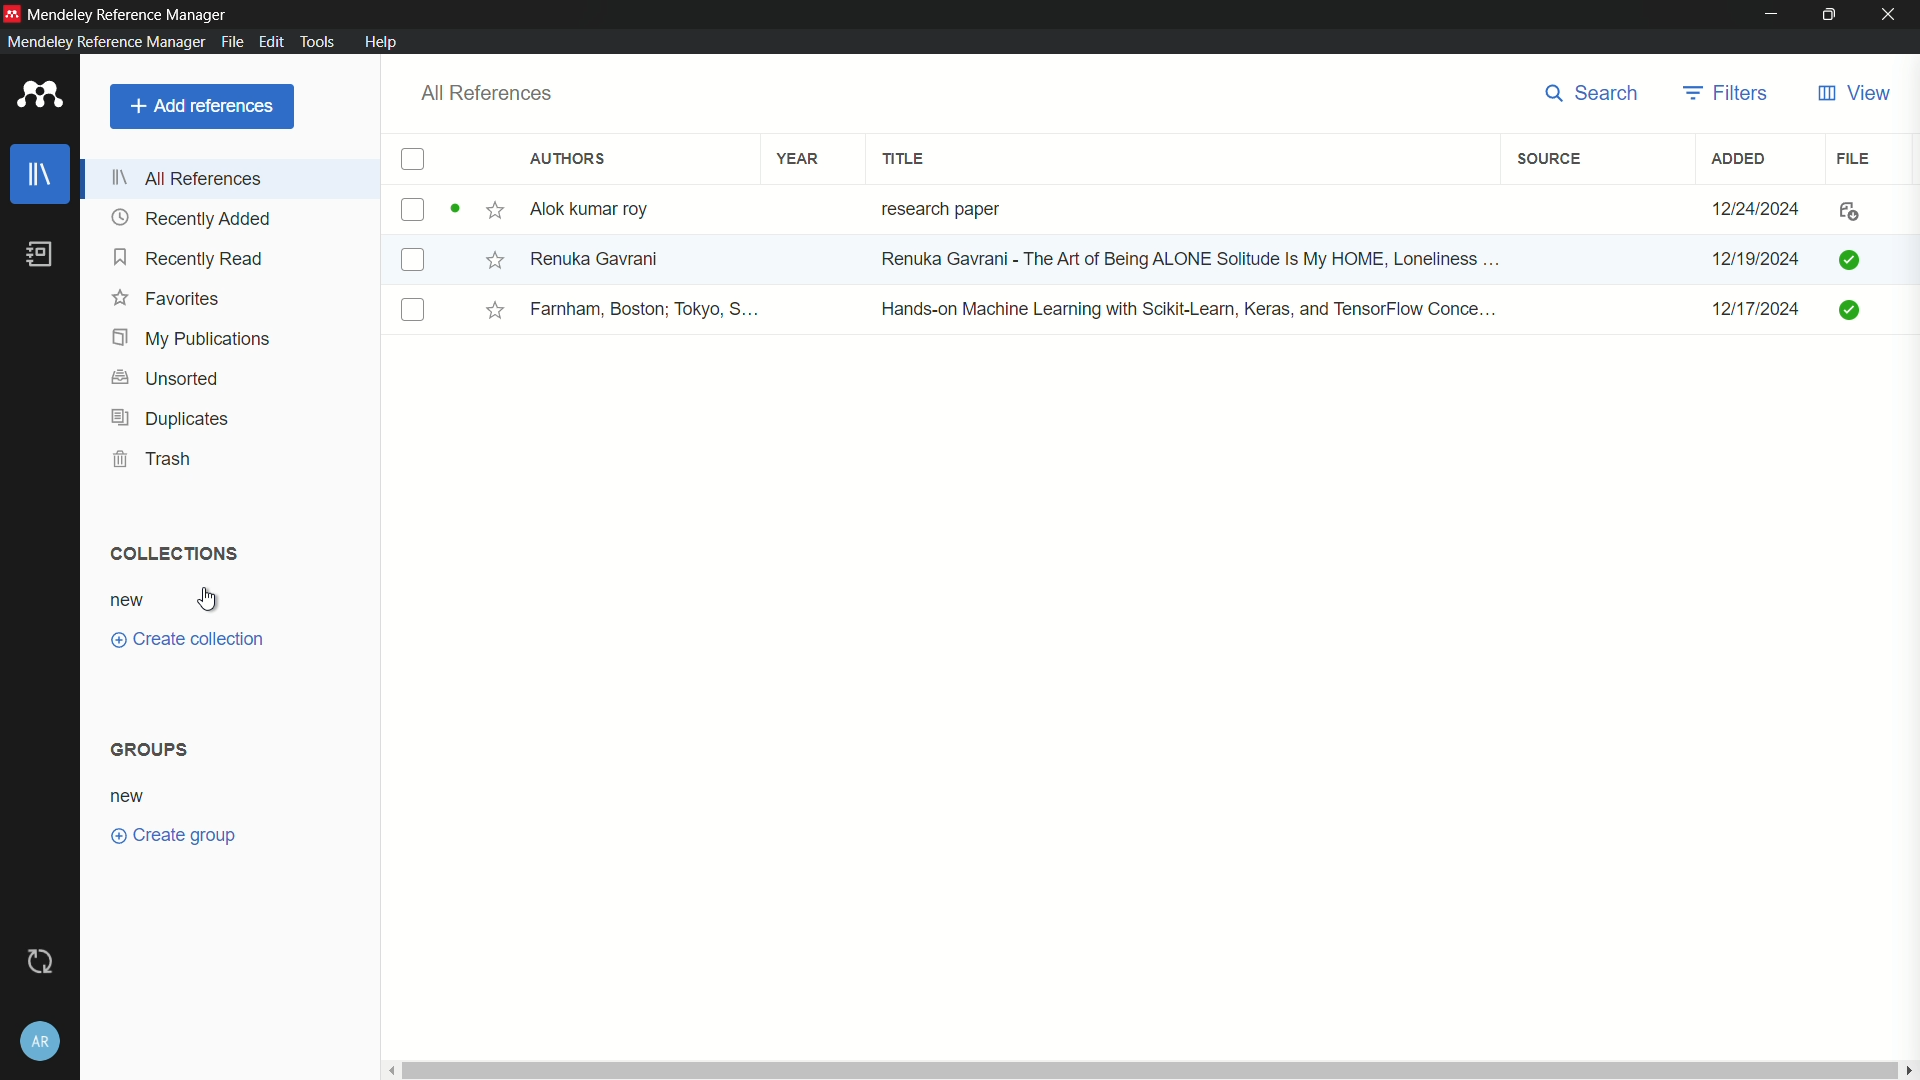  Describe the element at coordinates (1826, 15) in the screenshot. I see `maximize` at that location.